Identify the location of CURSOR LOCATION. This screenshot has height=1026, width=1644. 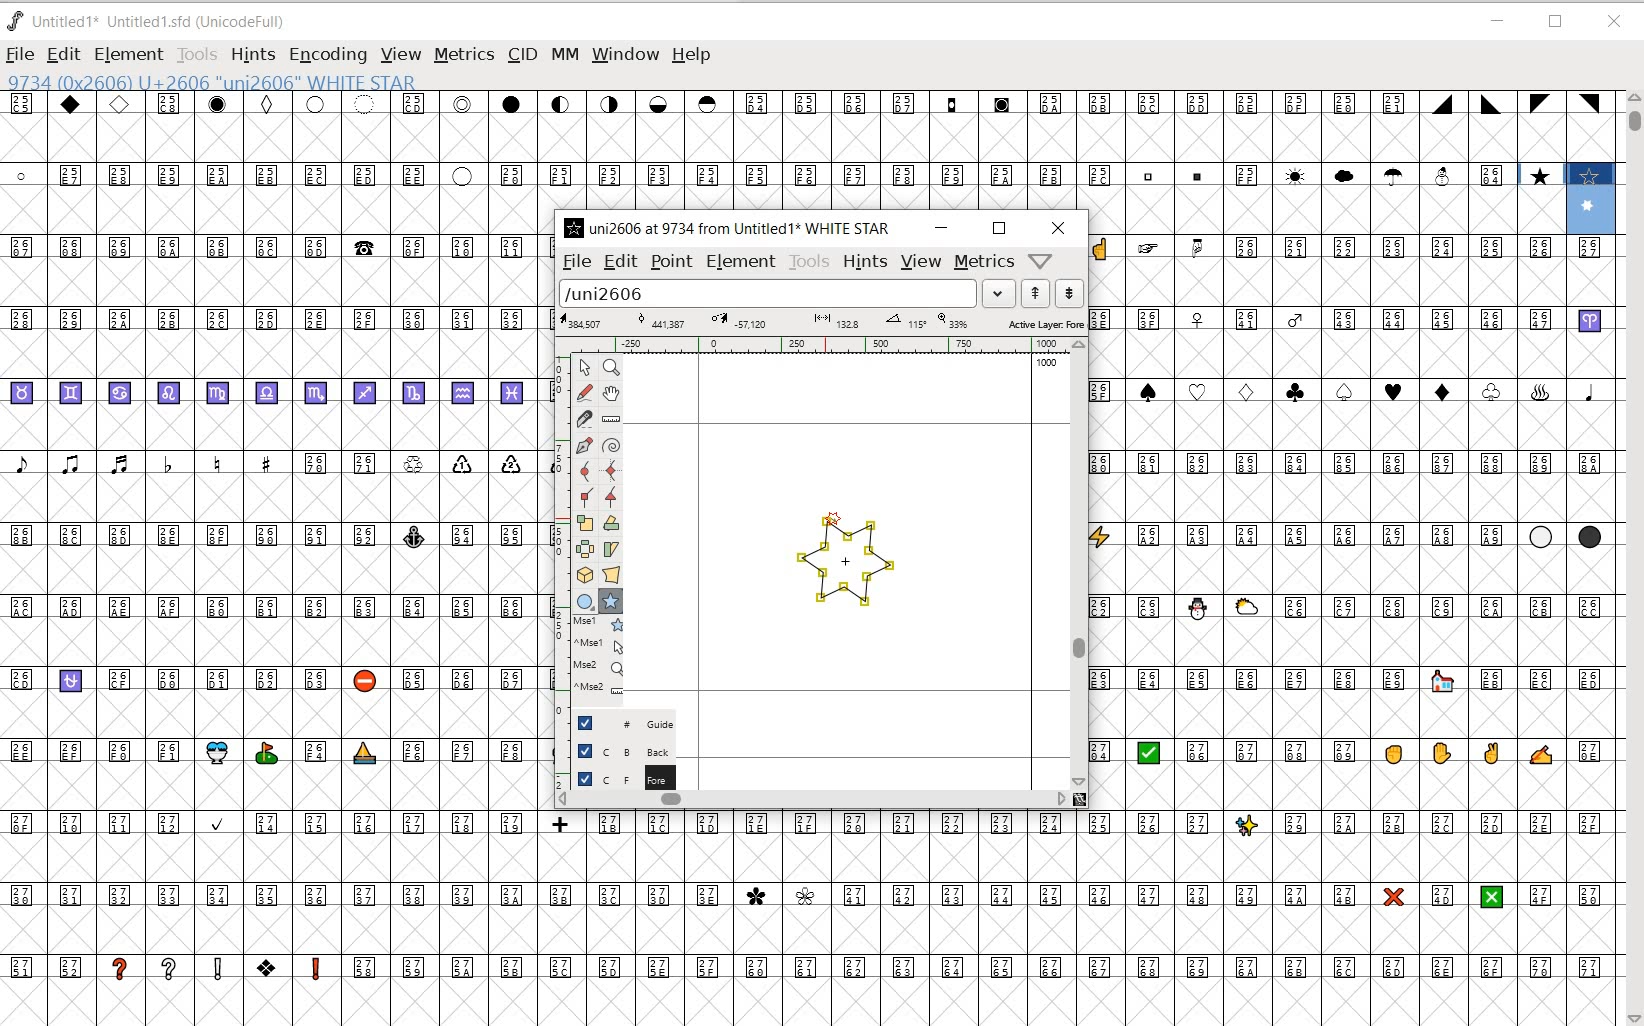
(830, 517).